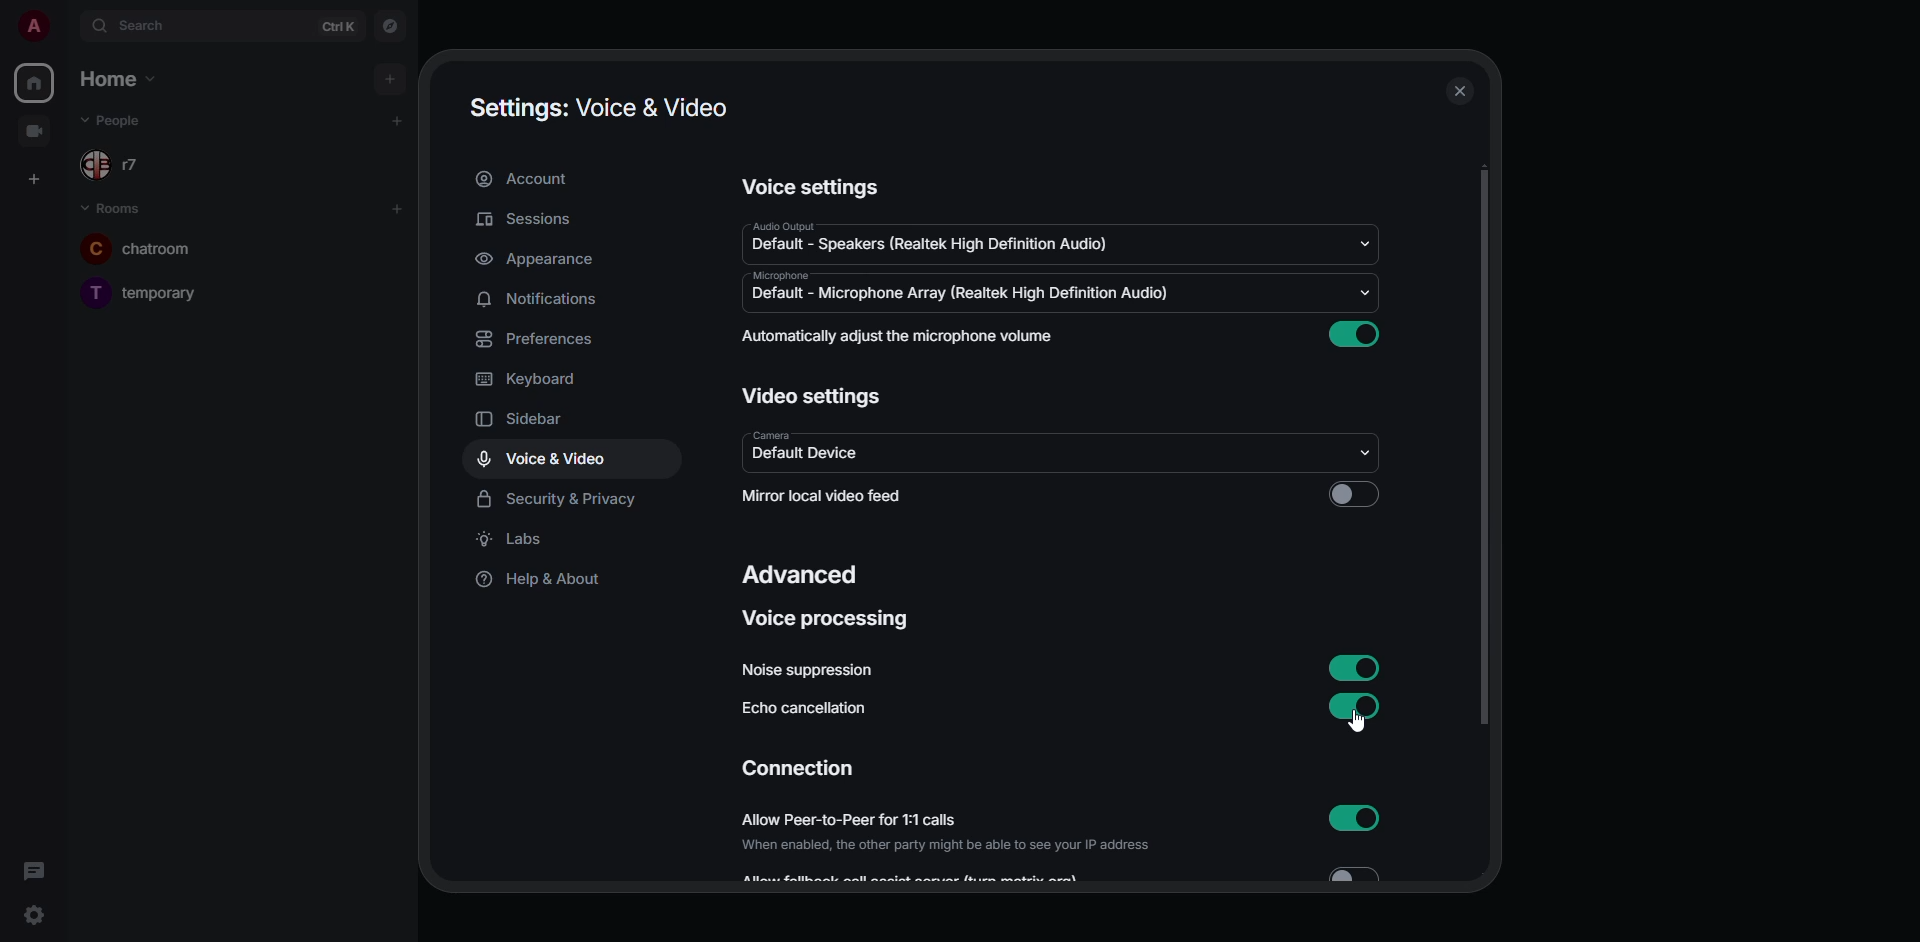 The image size is (1920, 942). Describe the element at coordinates (392, 24) in the screenshot. I see `navigator` at that location.